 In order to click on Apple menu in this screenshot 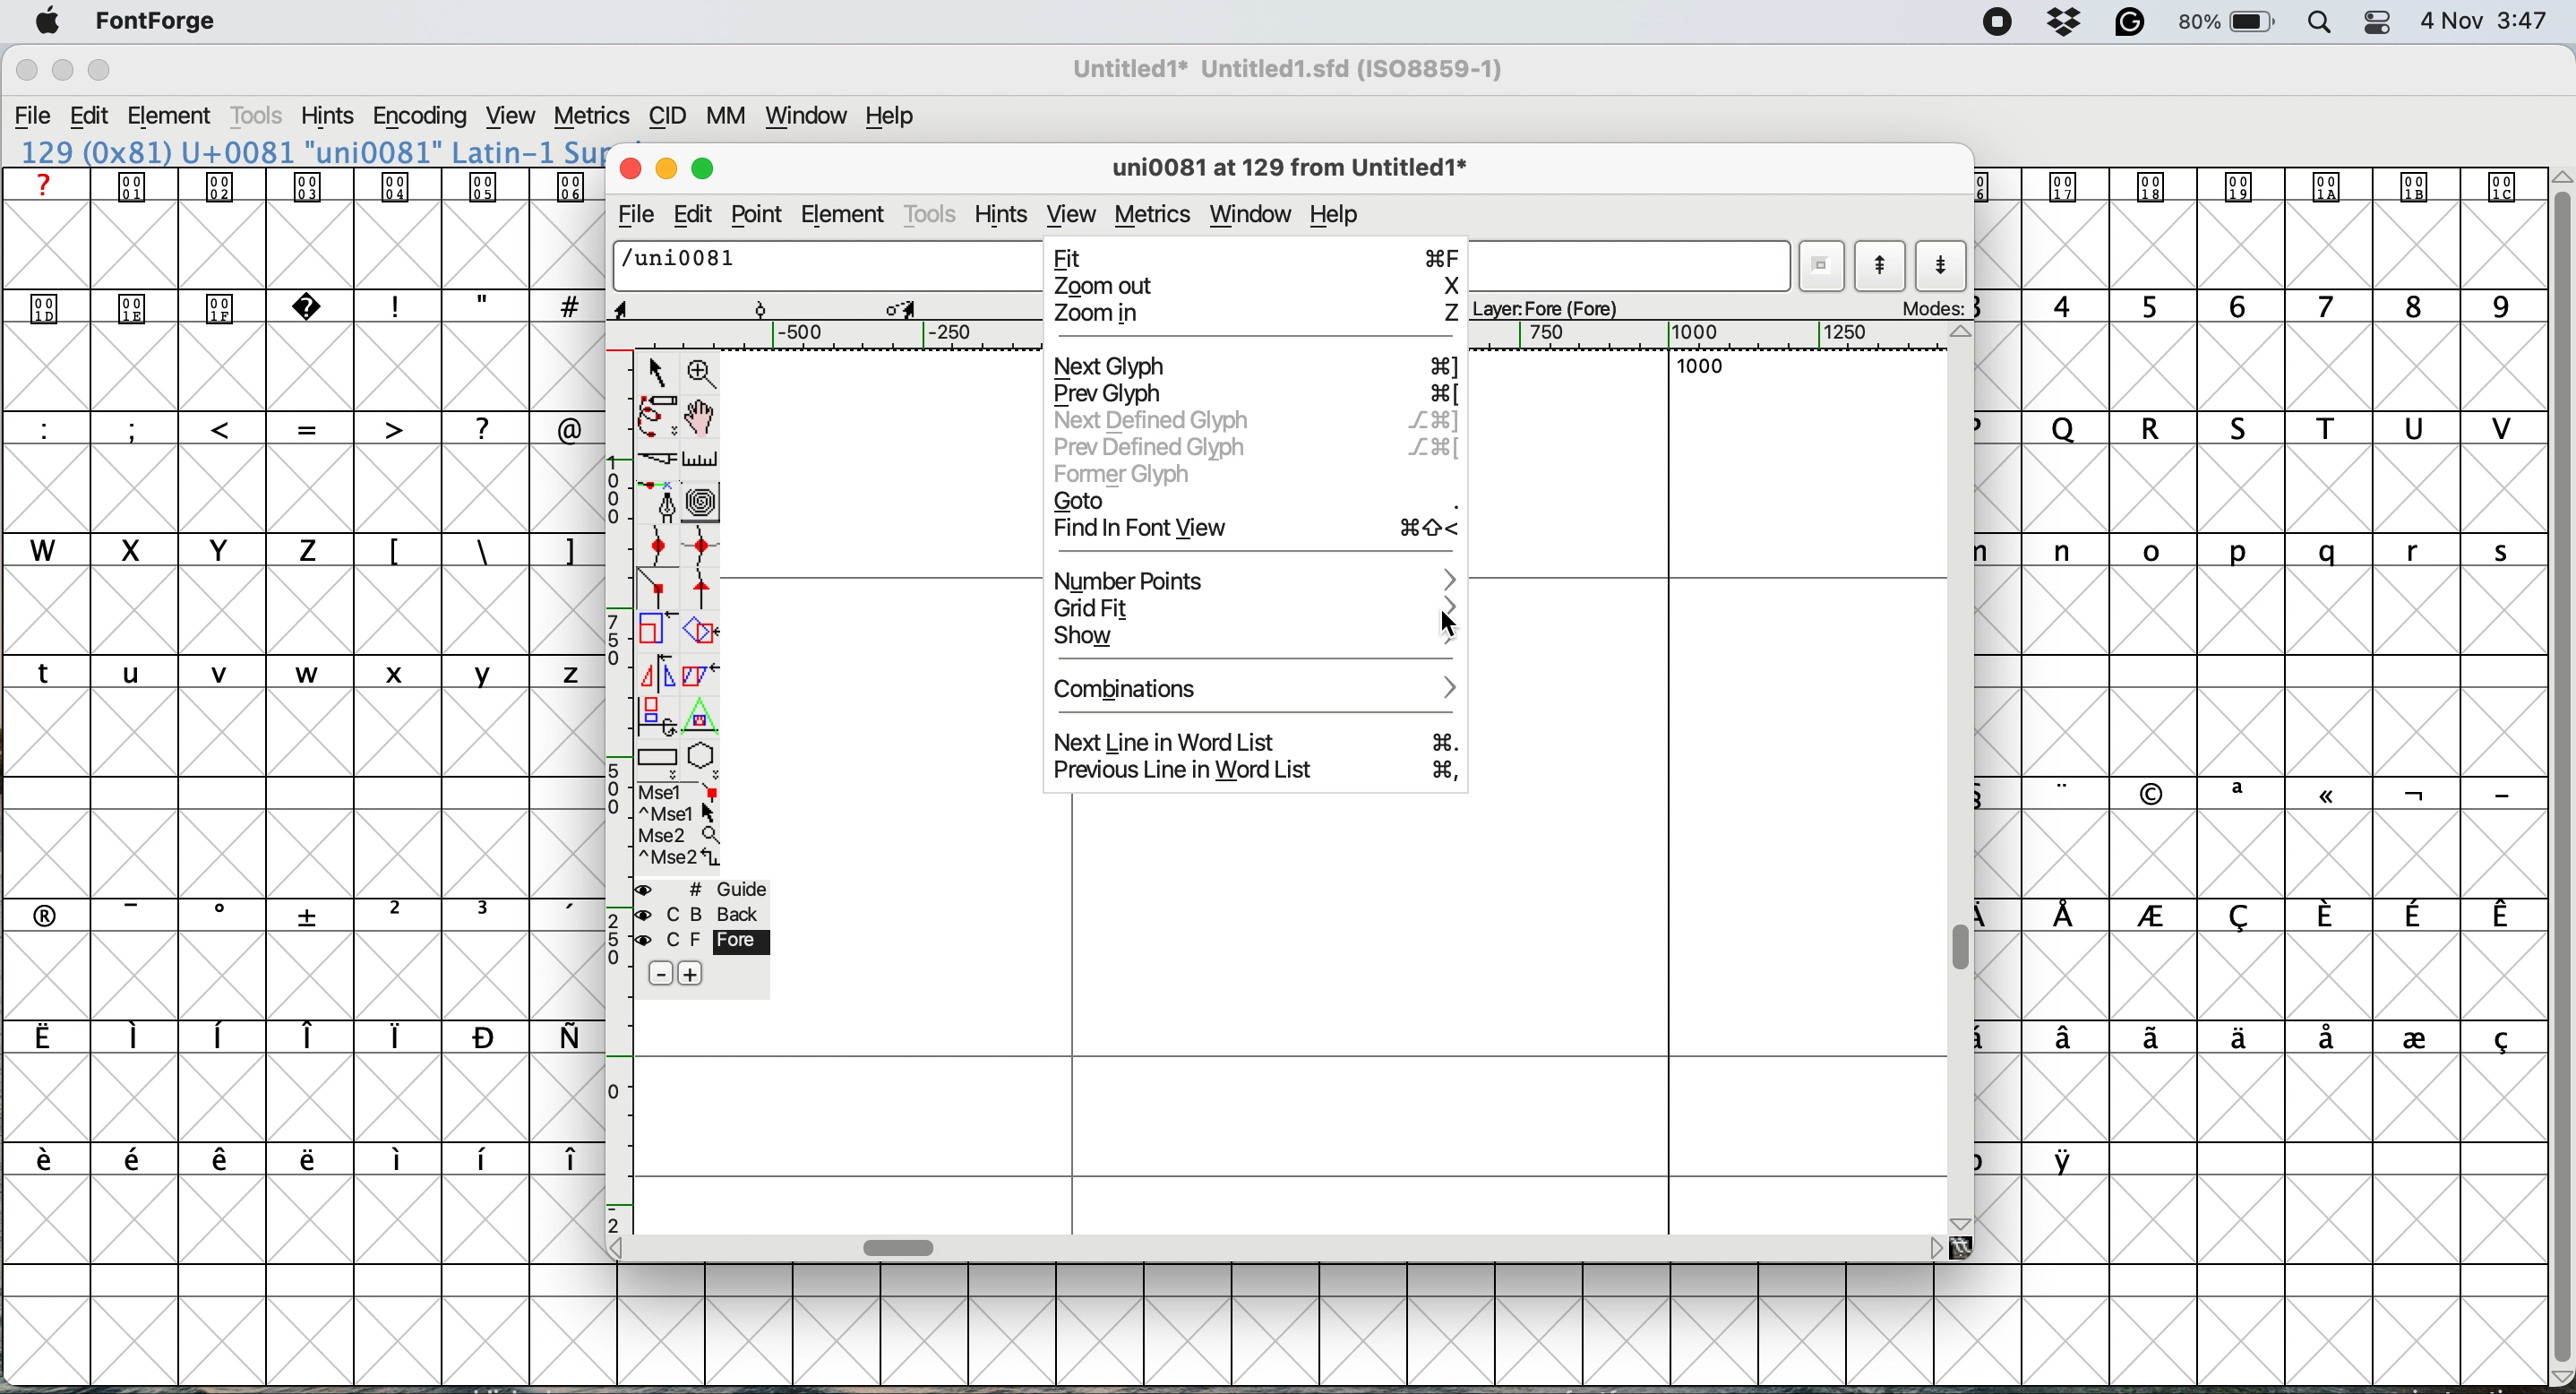, I will do `click(47, 23)`.